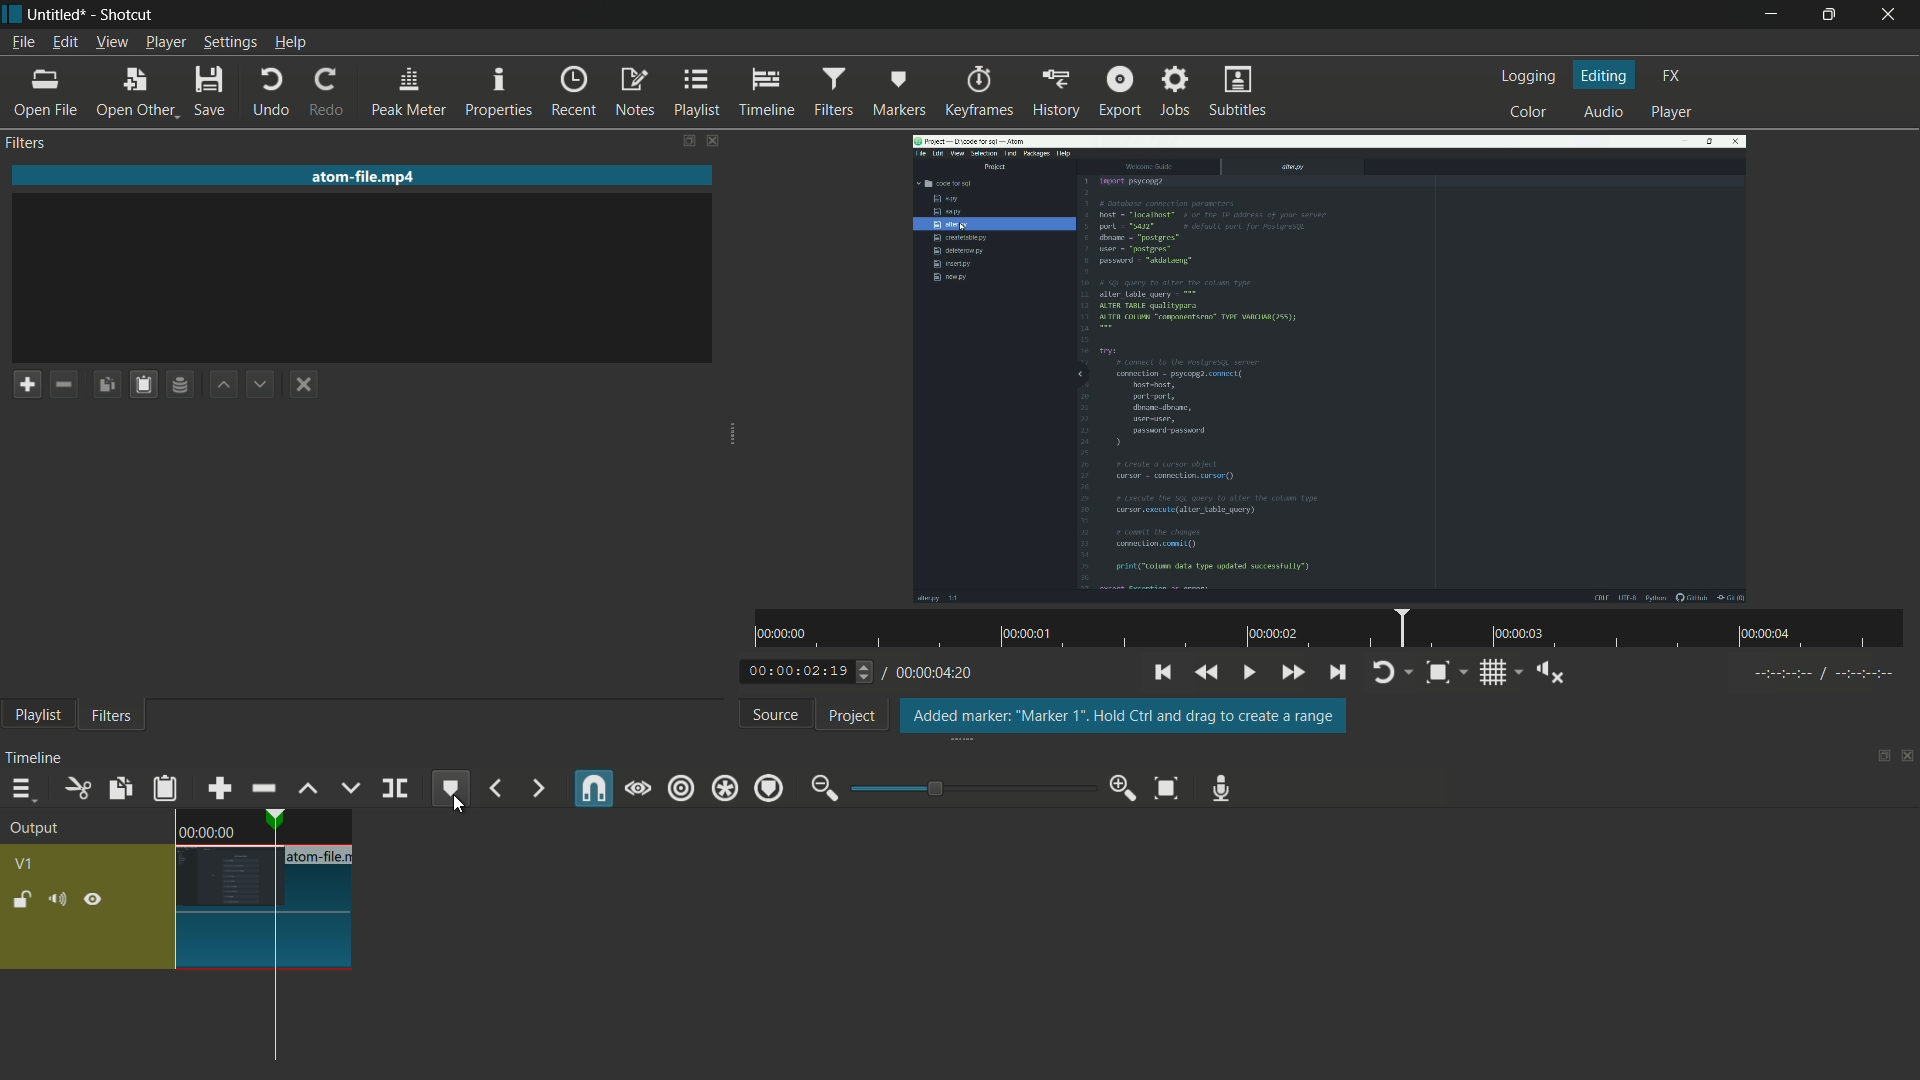 This screenshot has height=1080, width=1920. What do you see at coordinates (693, 93) in the screenshot?
I see `playlist` at bounding box center [693, 93].